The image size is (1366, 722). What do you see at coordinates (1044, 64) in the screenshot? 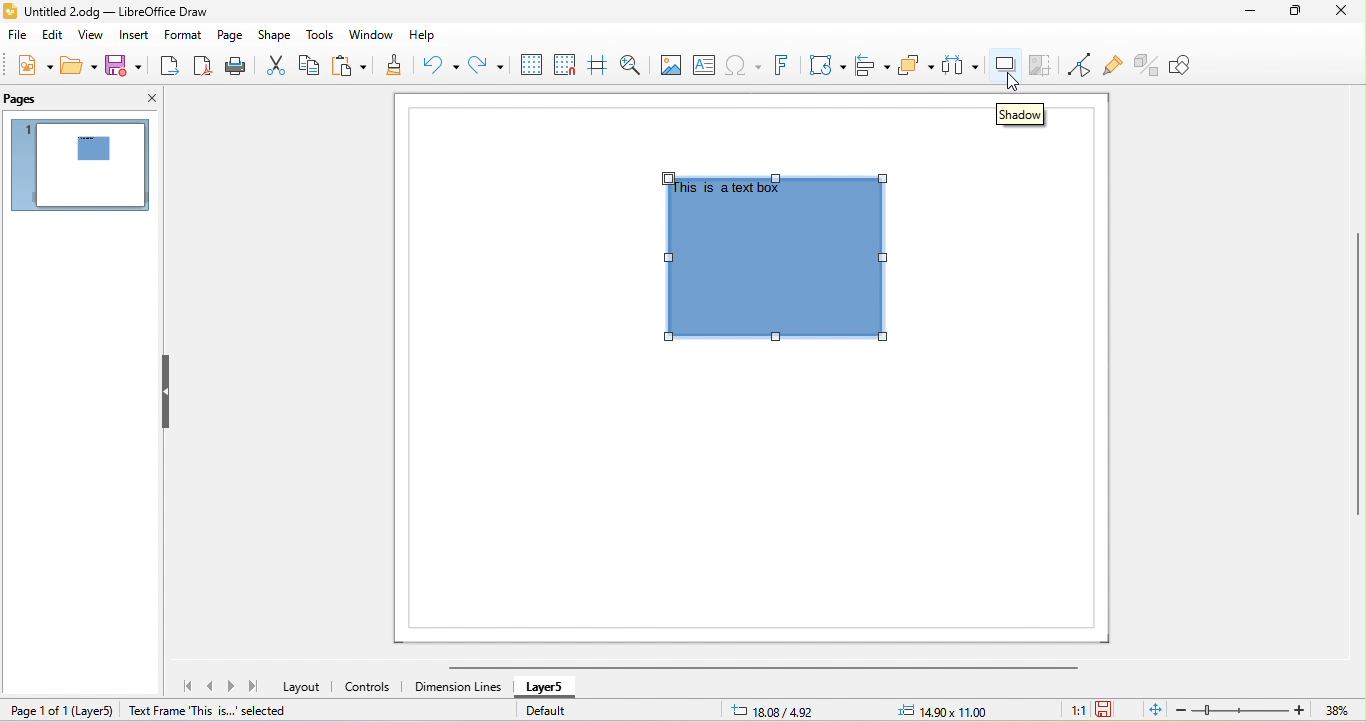
I see `crop image` at bounding box center [1044, 64].